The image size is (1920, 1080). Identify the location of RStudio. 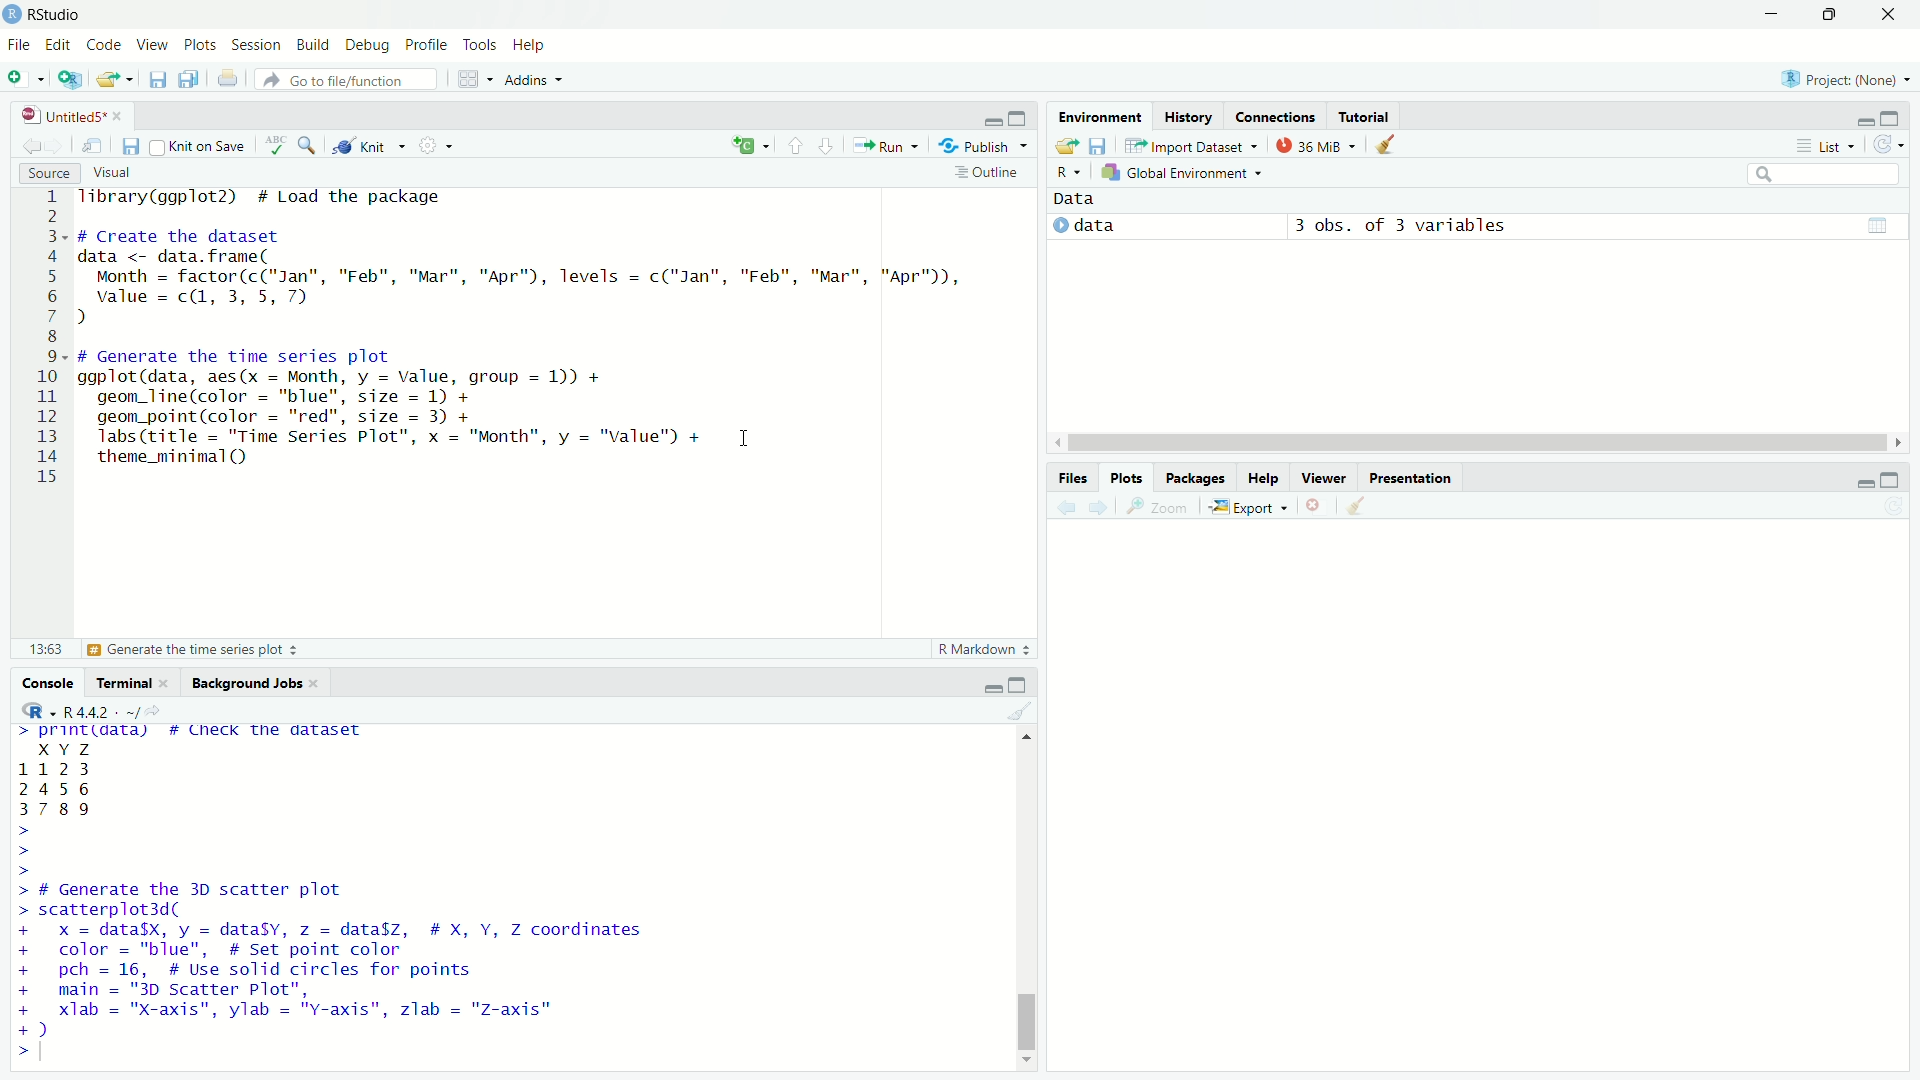
(49, 13).